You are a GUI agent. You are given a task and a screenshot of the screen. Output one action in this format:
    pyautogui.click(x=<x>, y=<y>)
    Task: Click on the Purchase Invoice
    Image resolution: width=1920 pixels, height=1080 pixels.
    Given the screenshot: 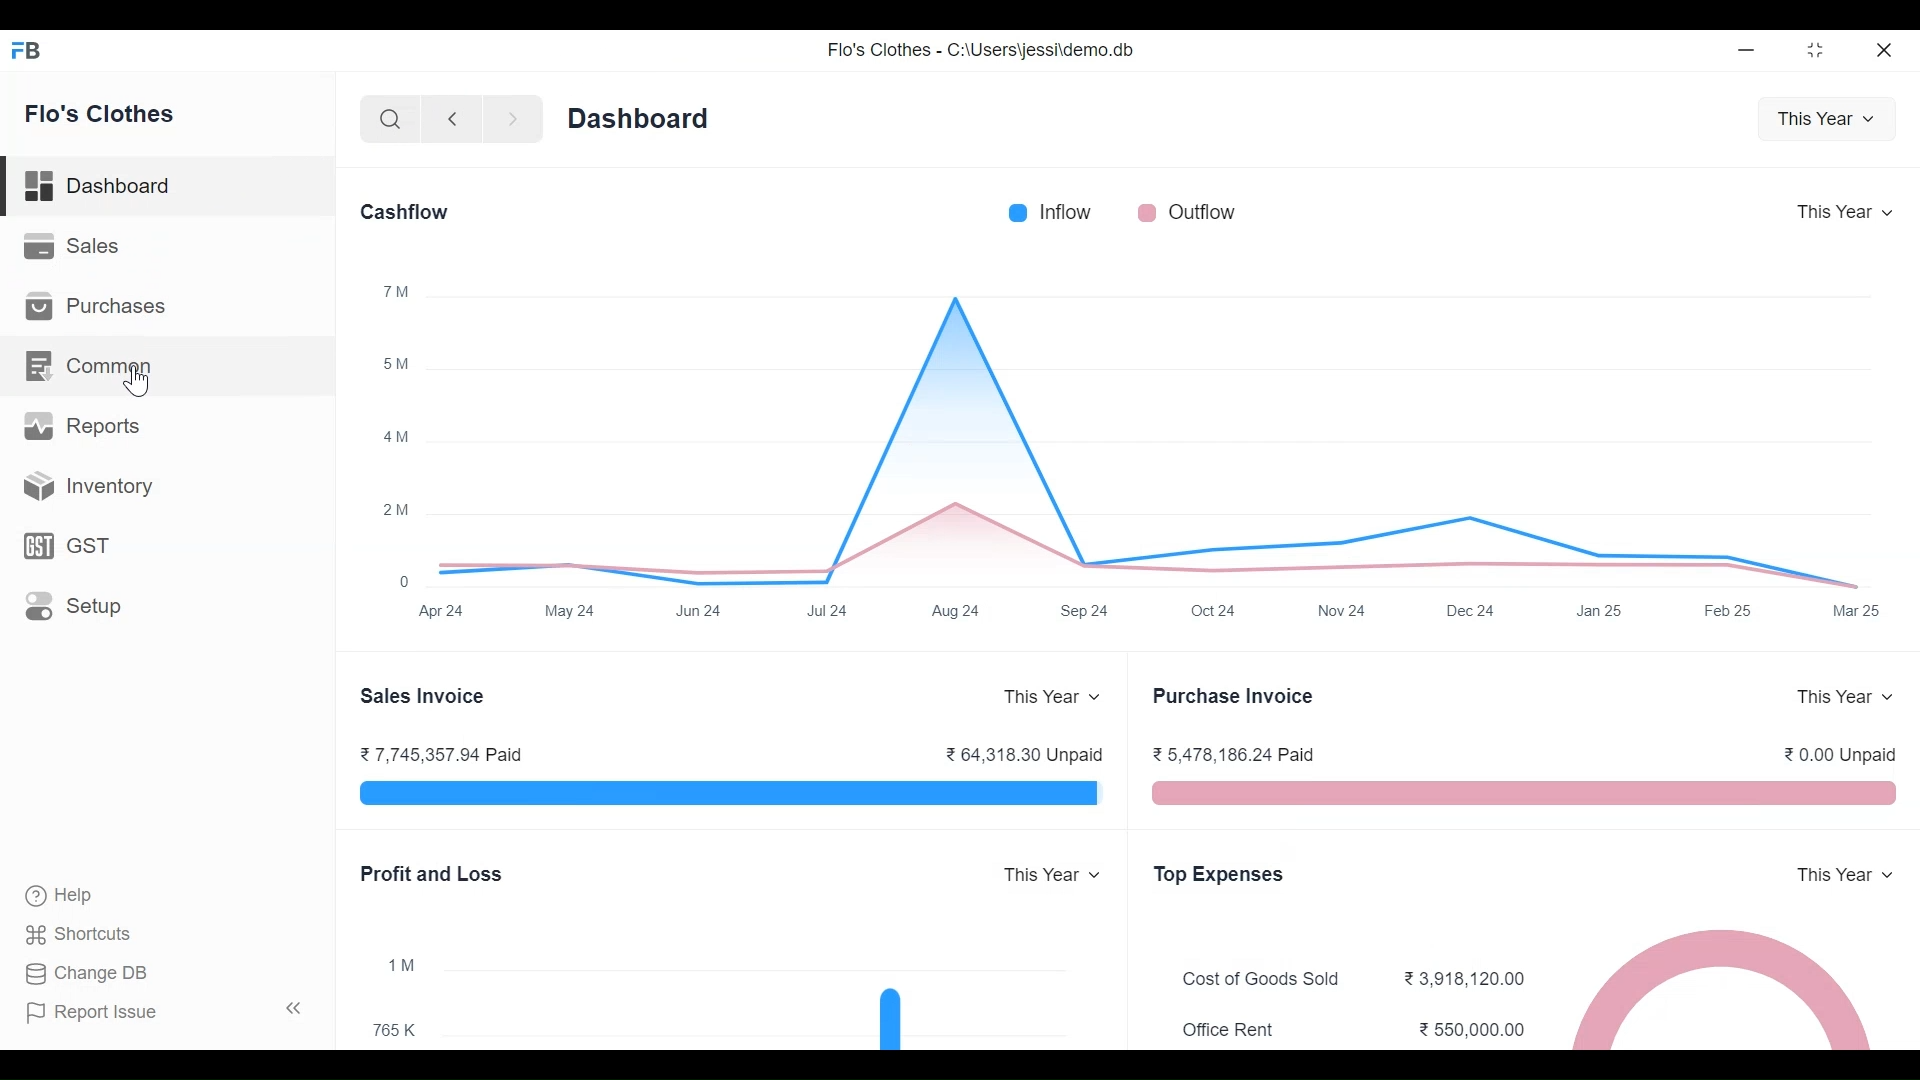 What is the action you would take?
    pyautogui.click(x=1237, y=696)
    